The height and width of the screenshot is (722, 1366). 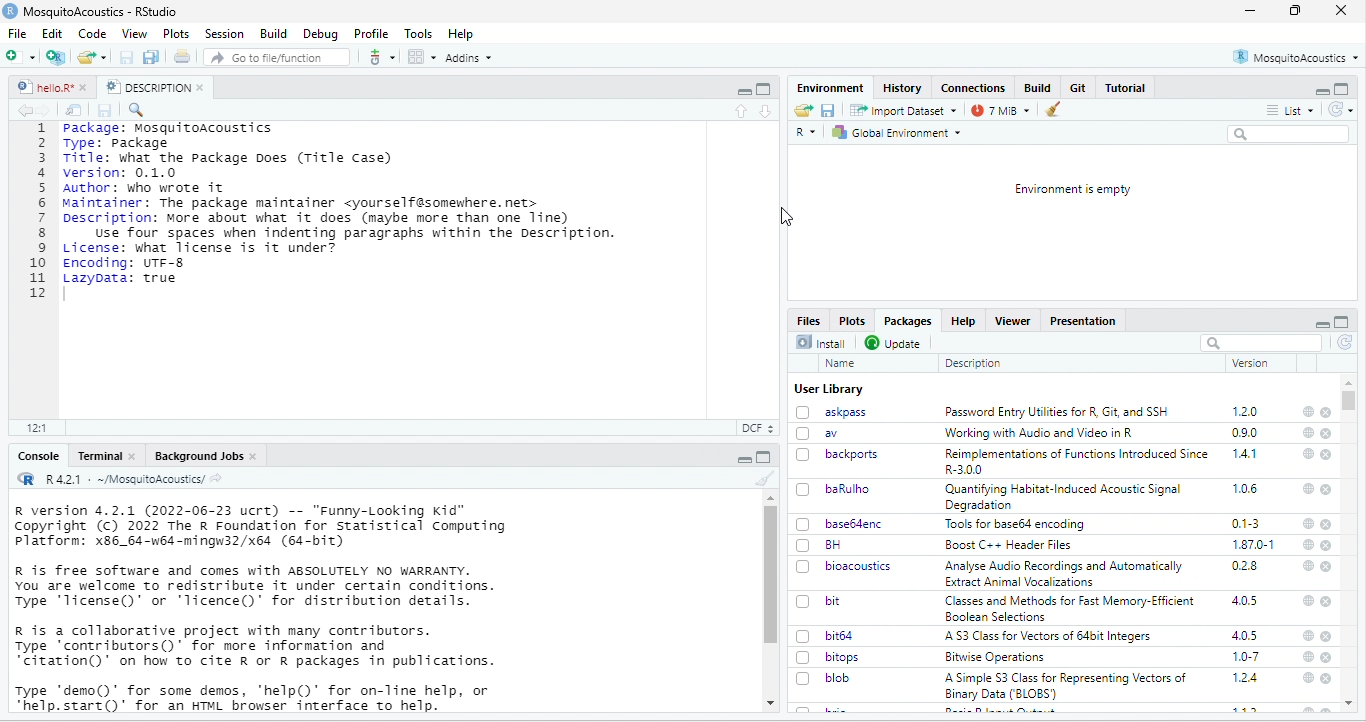 I want to click on scroll down, so click(x=768, y=704).